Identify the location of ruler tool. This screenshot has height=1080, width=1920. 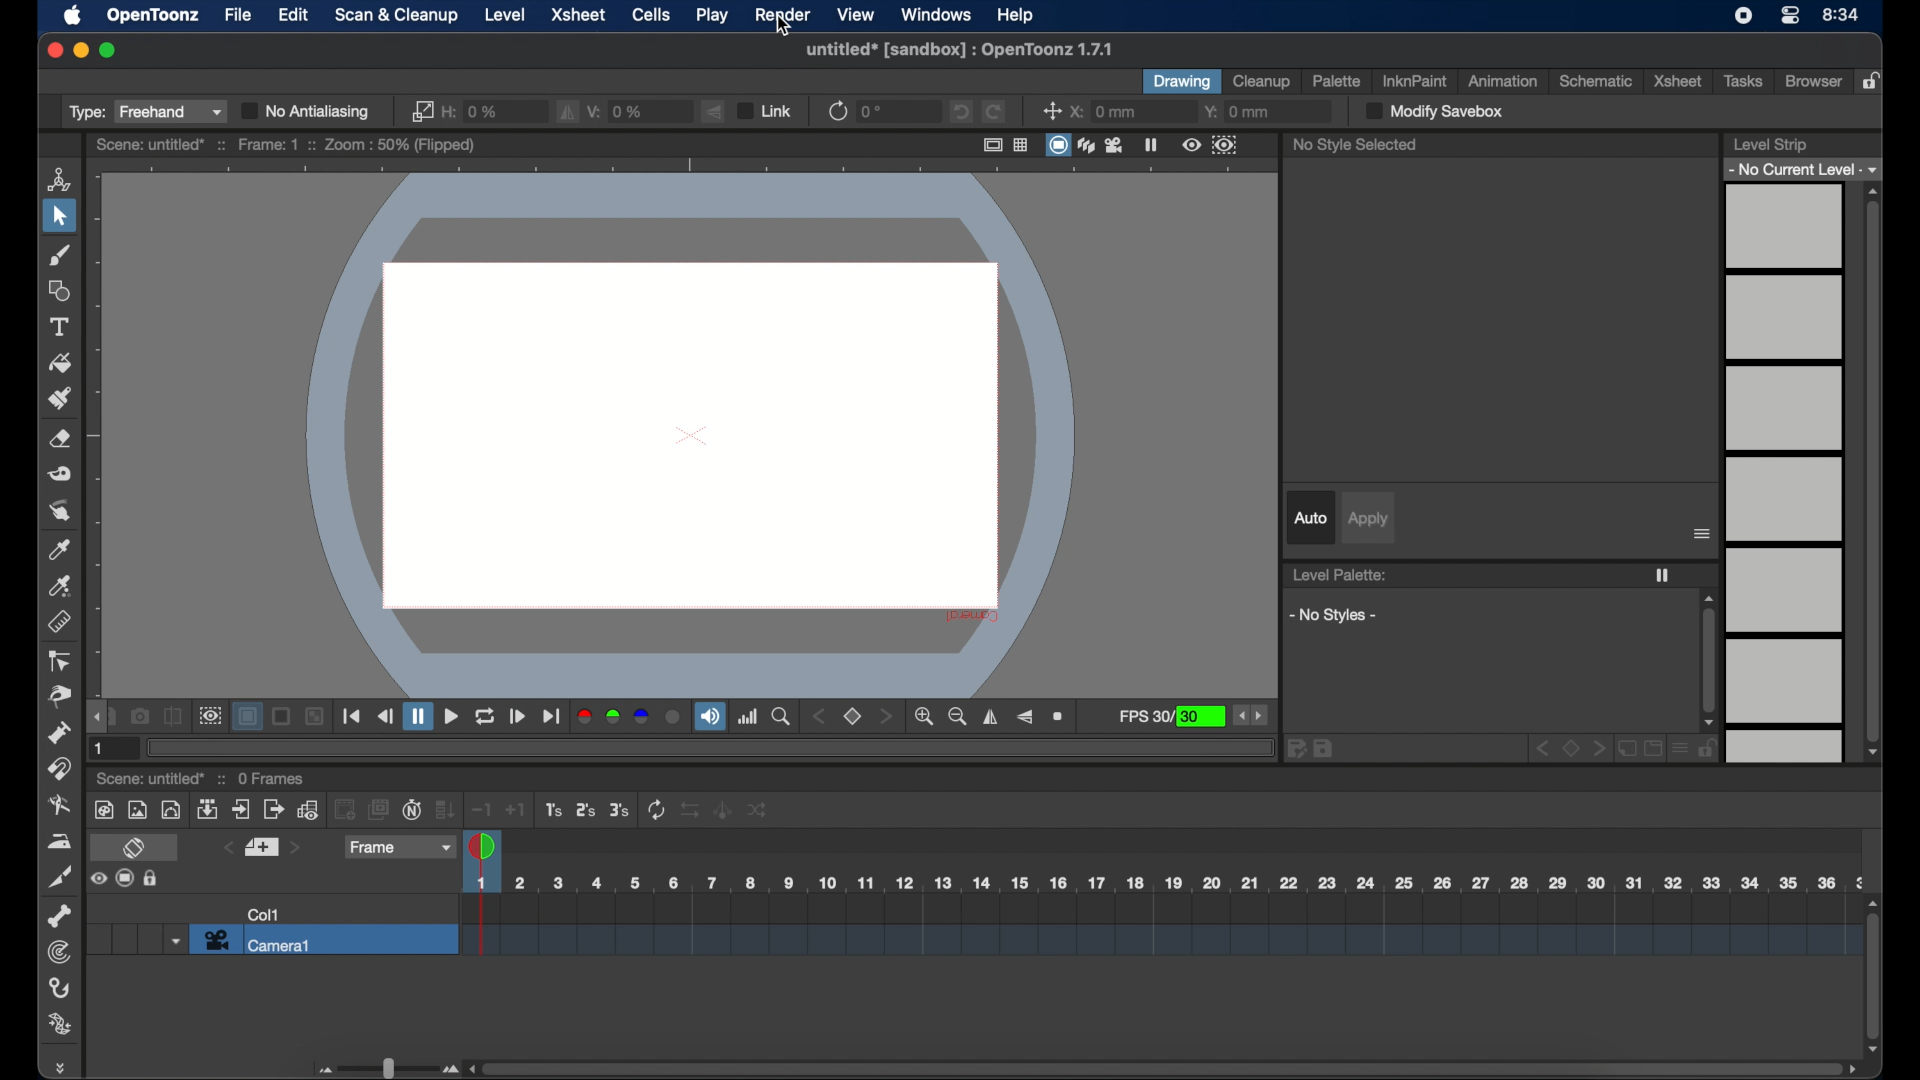
(59, 620).